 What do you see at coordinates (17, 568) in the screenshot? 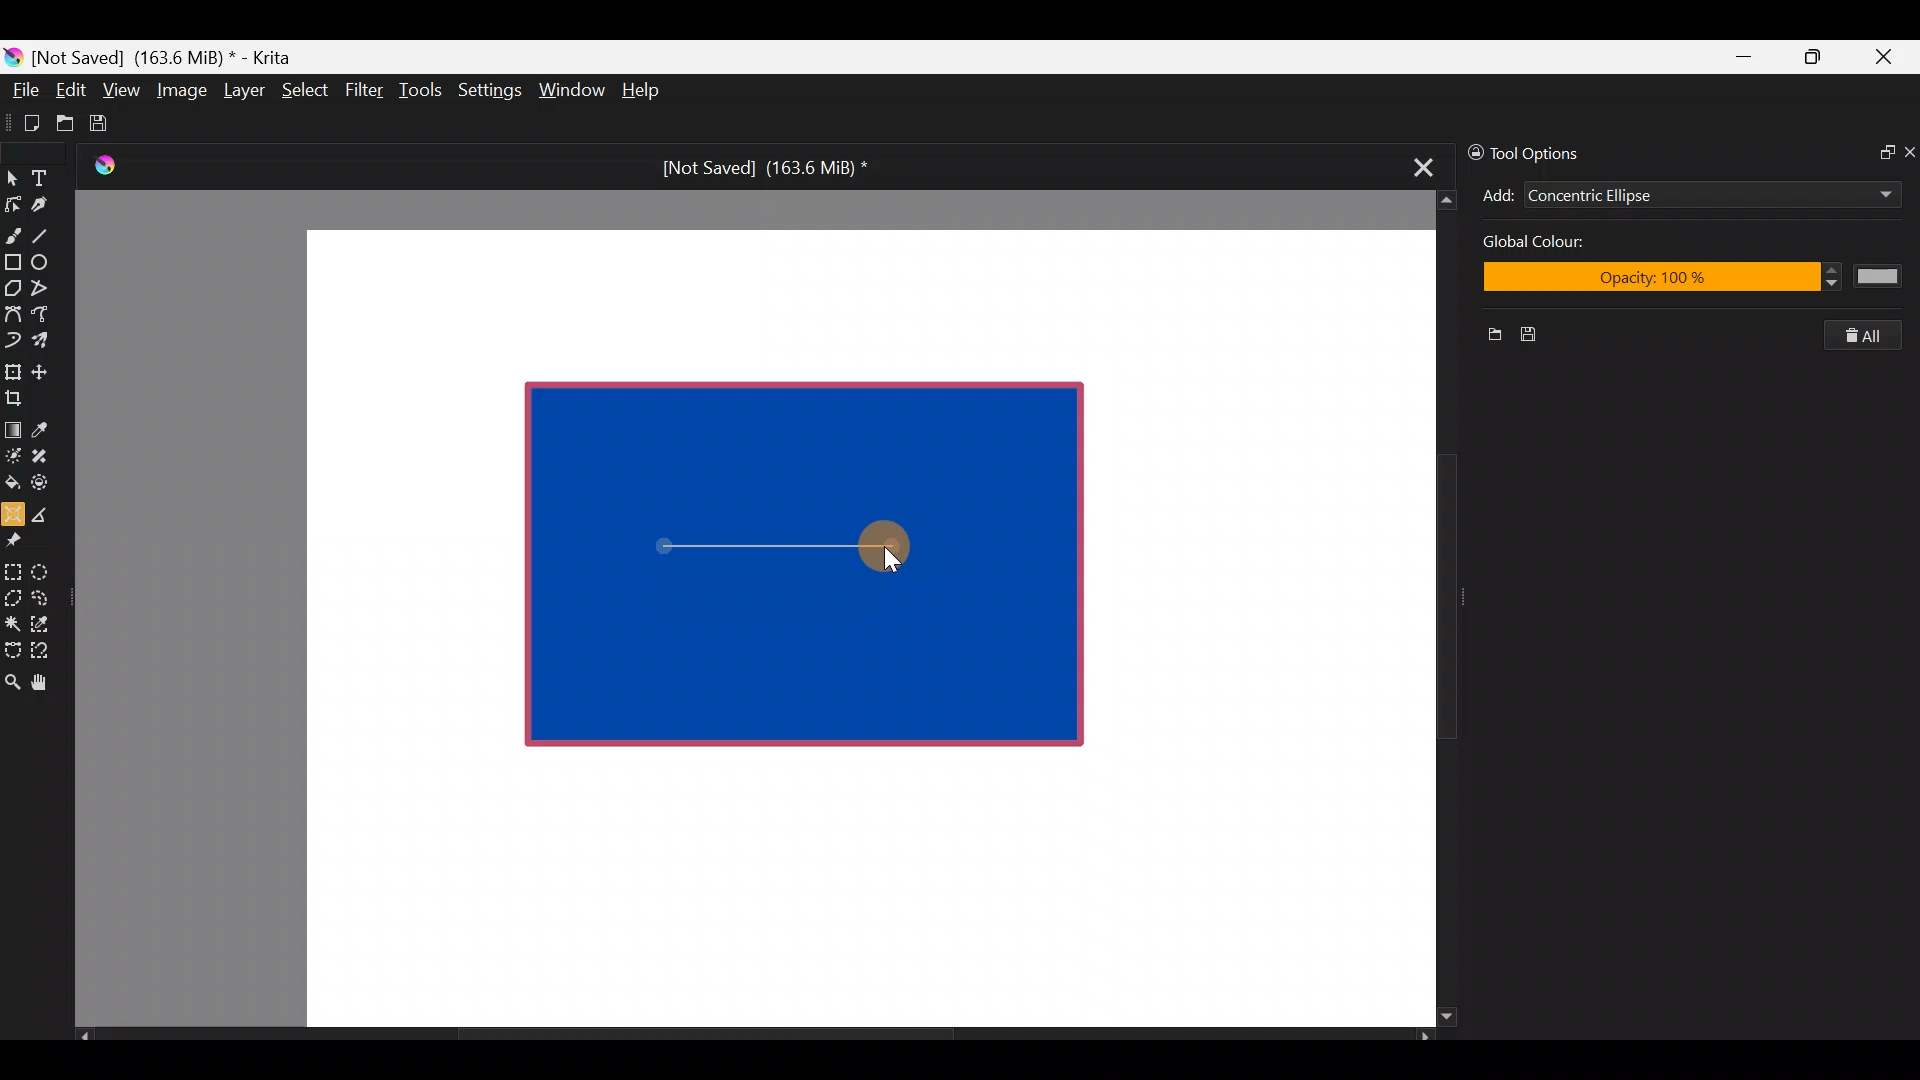
I see `Rectangular selection tool` at bounding box center [17, 568].